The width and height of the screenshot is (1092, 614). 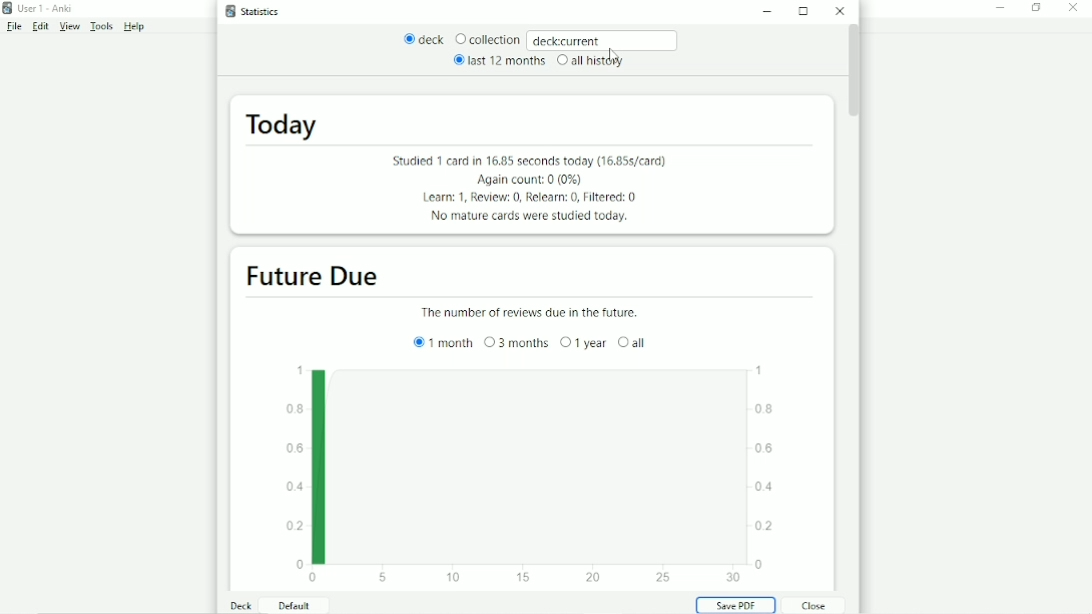 I want to click on deck, so click(x=419, y=38).